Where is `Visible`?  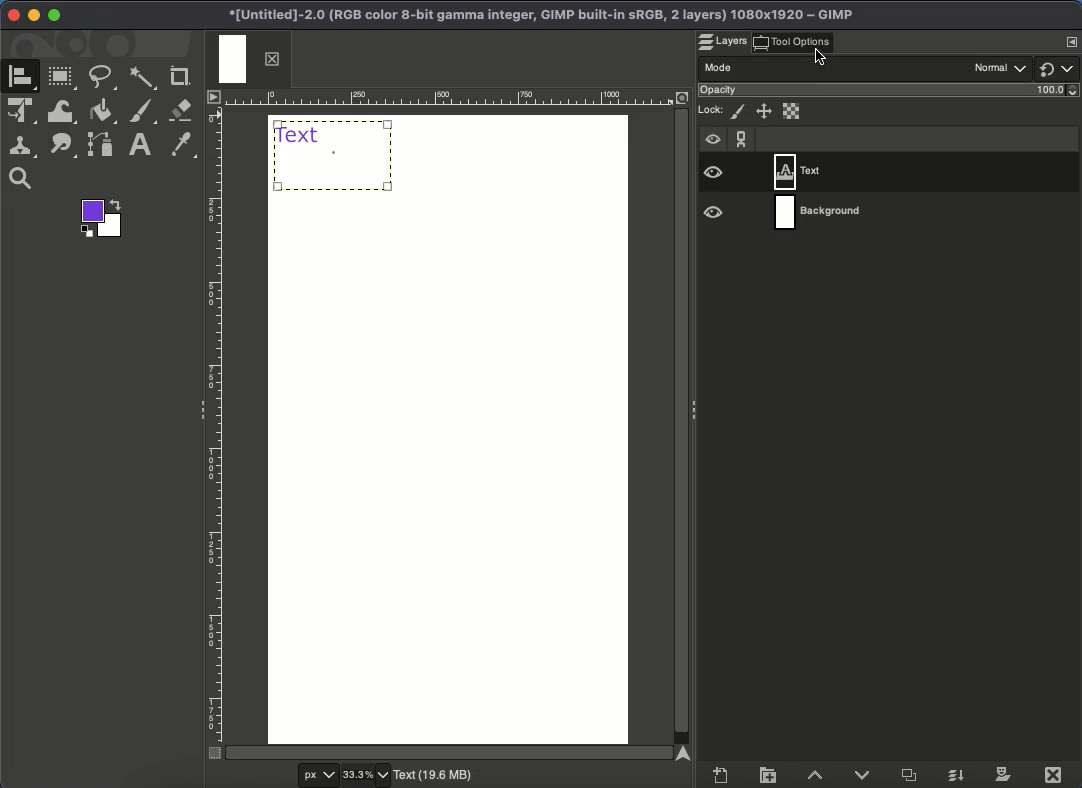
Visible is located at coordinates (713, 175).